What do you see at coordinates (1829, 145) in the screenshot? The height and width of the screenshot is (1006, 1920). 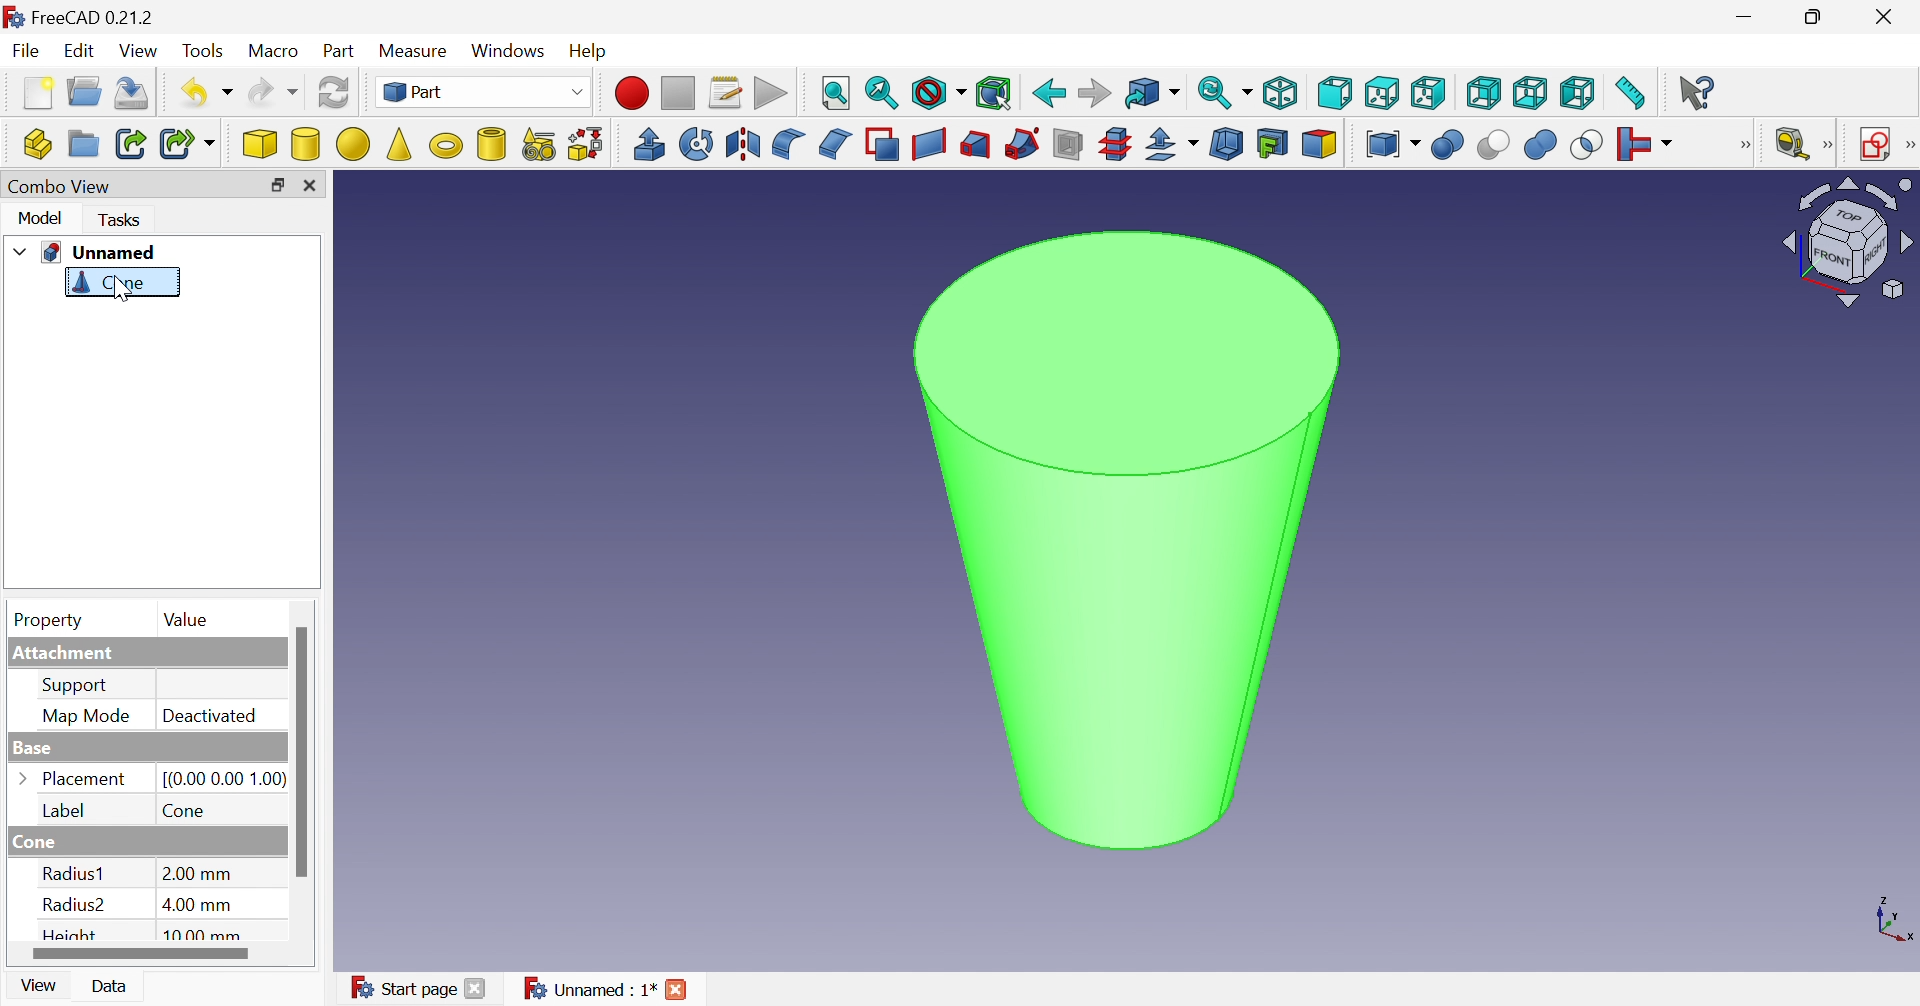 I see `[Measure]` at bounding box center [1829, 145].